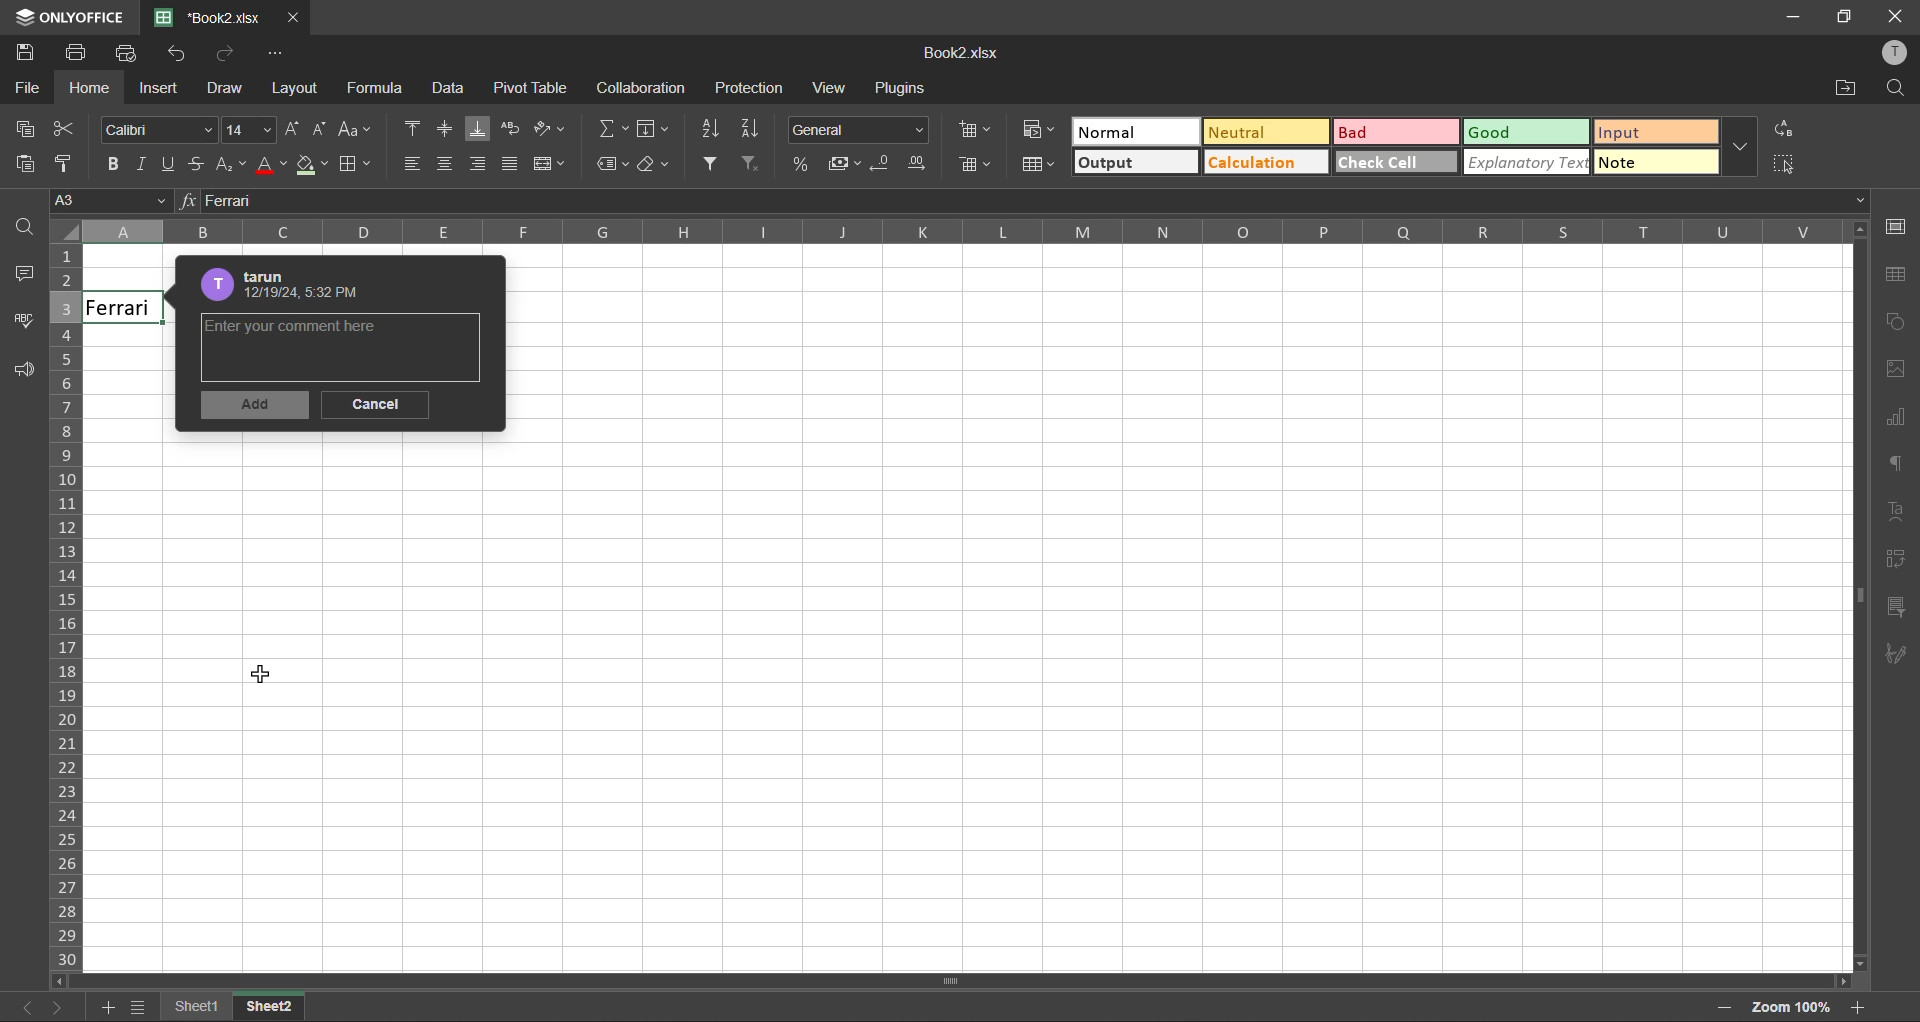  Describe the element at coordinates (14, 1007) in the screenshot. I see `previous` at that location.